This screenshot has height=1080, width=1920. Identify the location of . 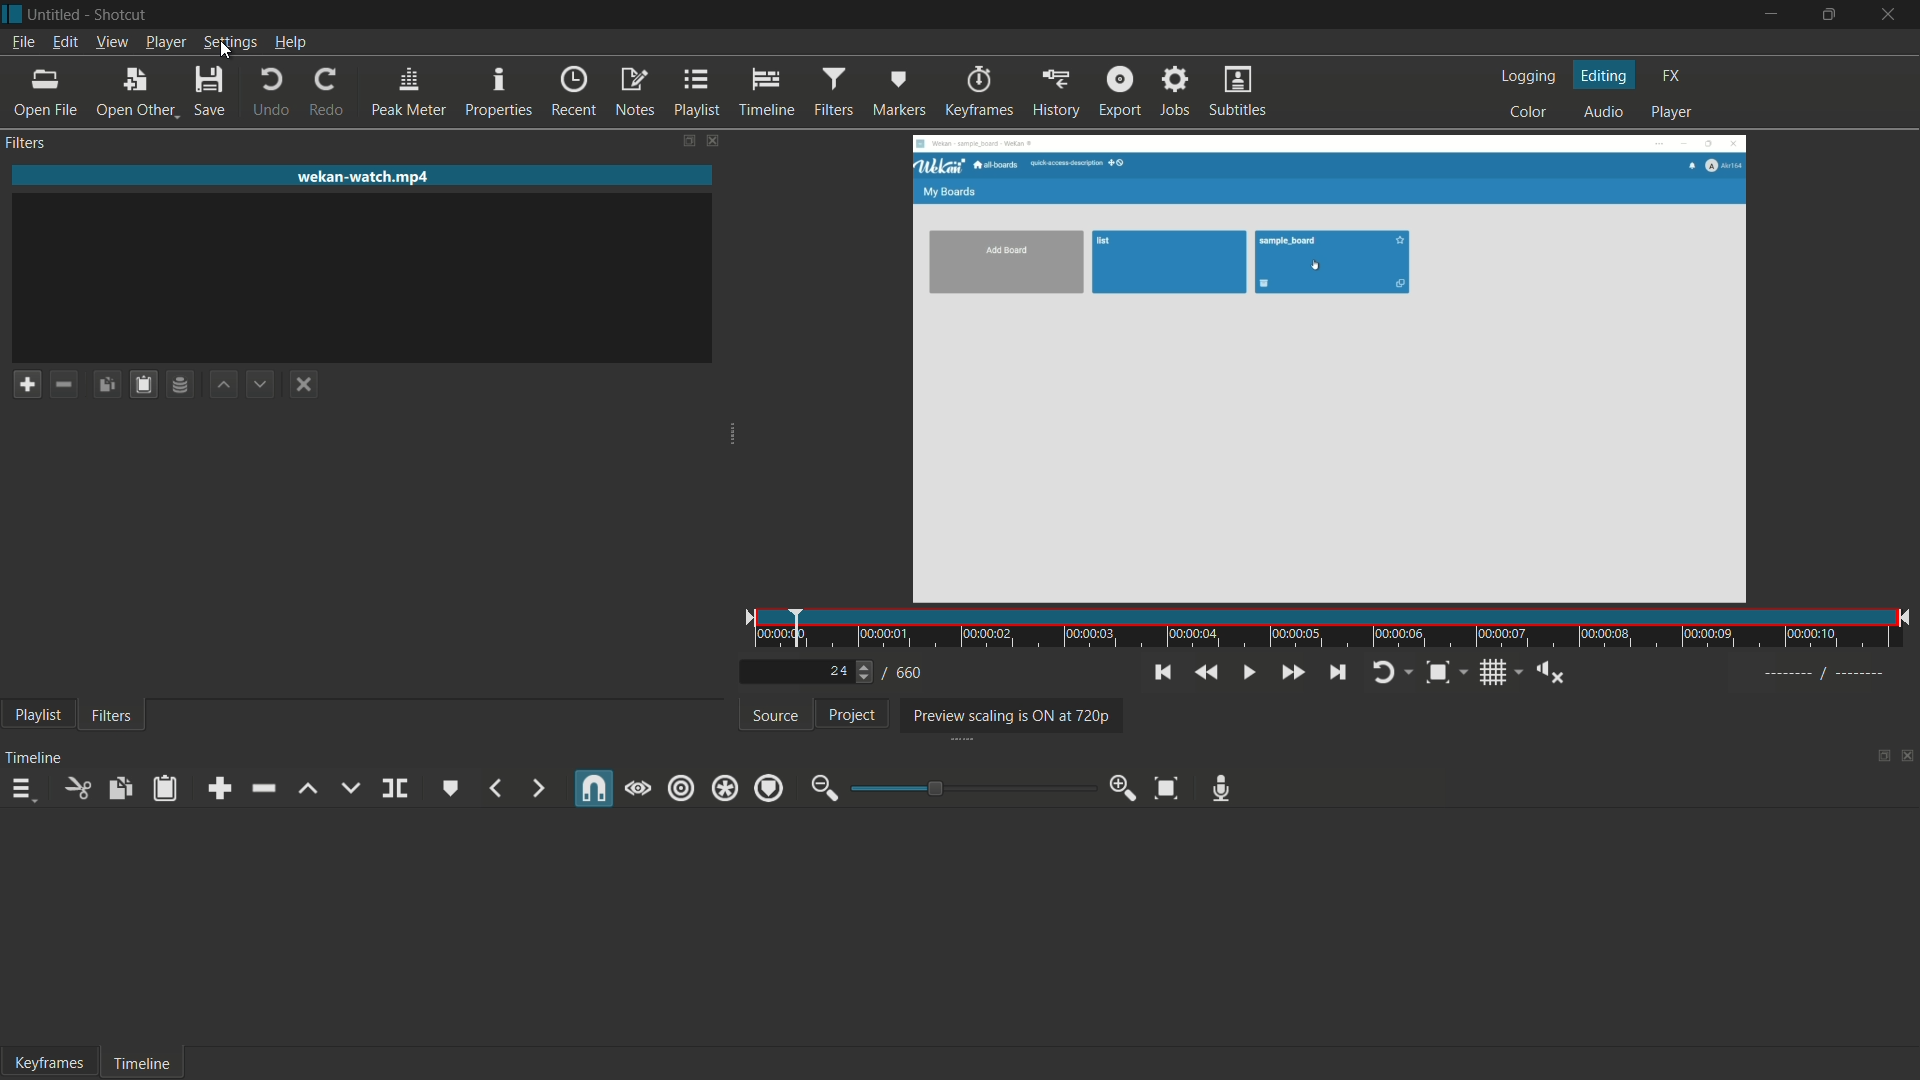
(1552, 677).